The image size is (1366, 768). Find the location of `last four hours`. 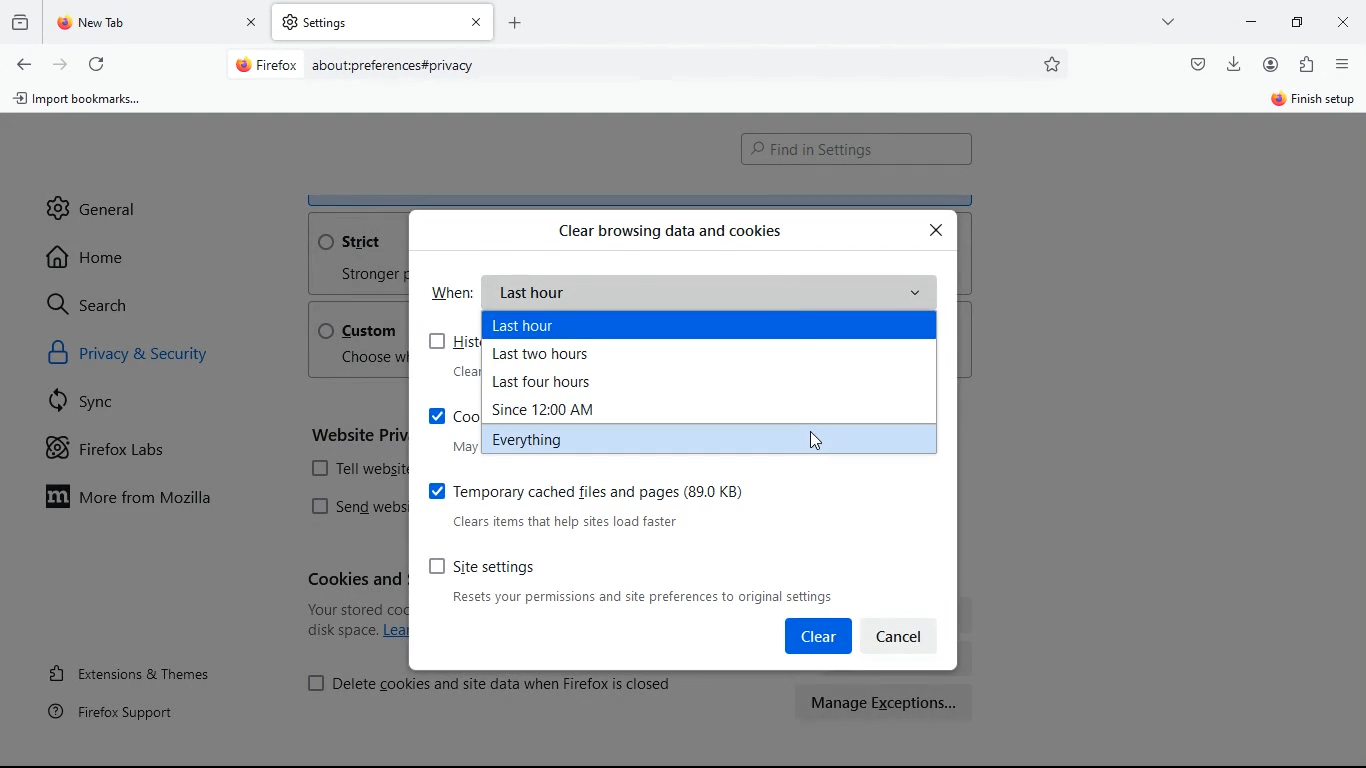

last four hours is located at coordinates (556, 384).